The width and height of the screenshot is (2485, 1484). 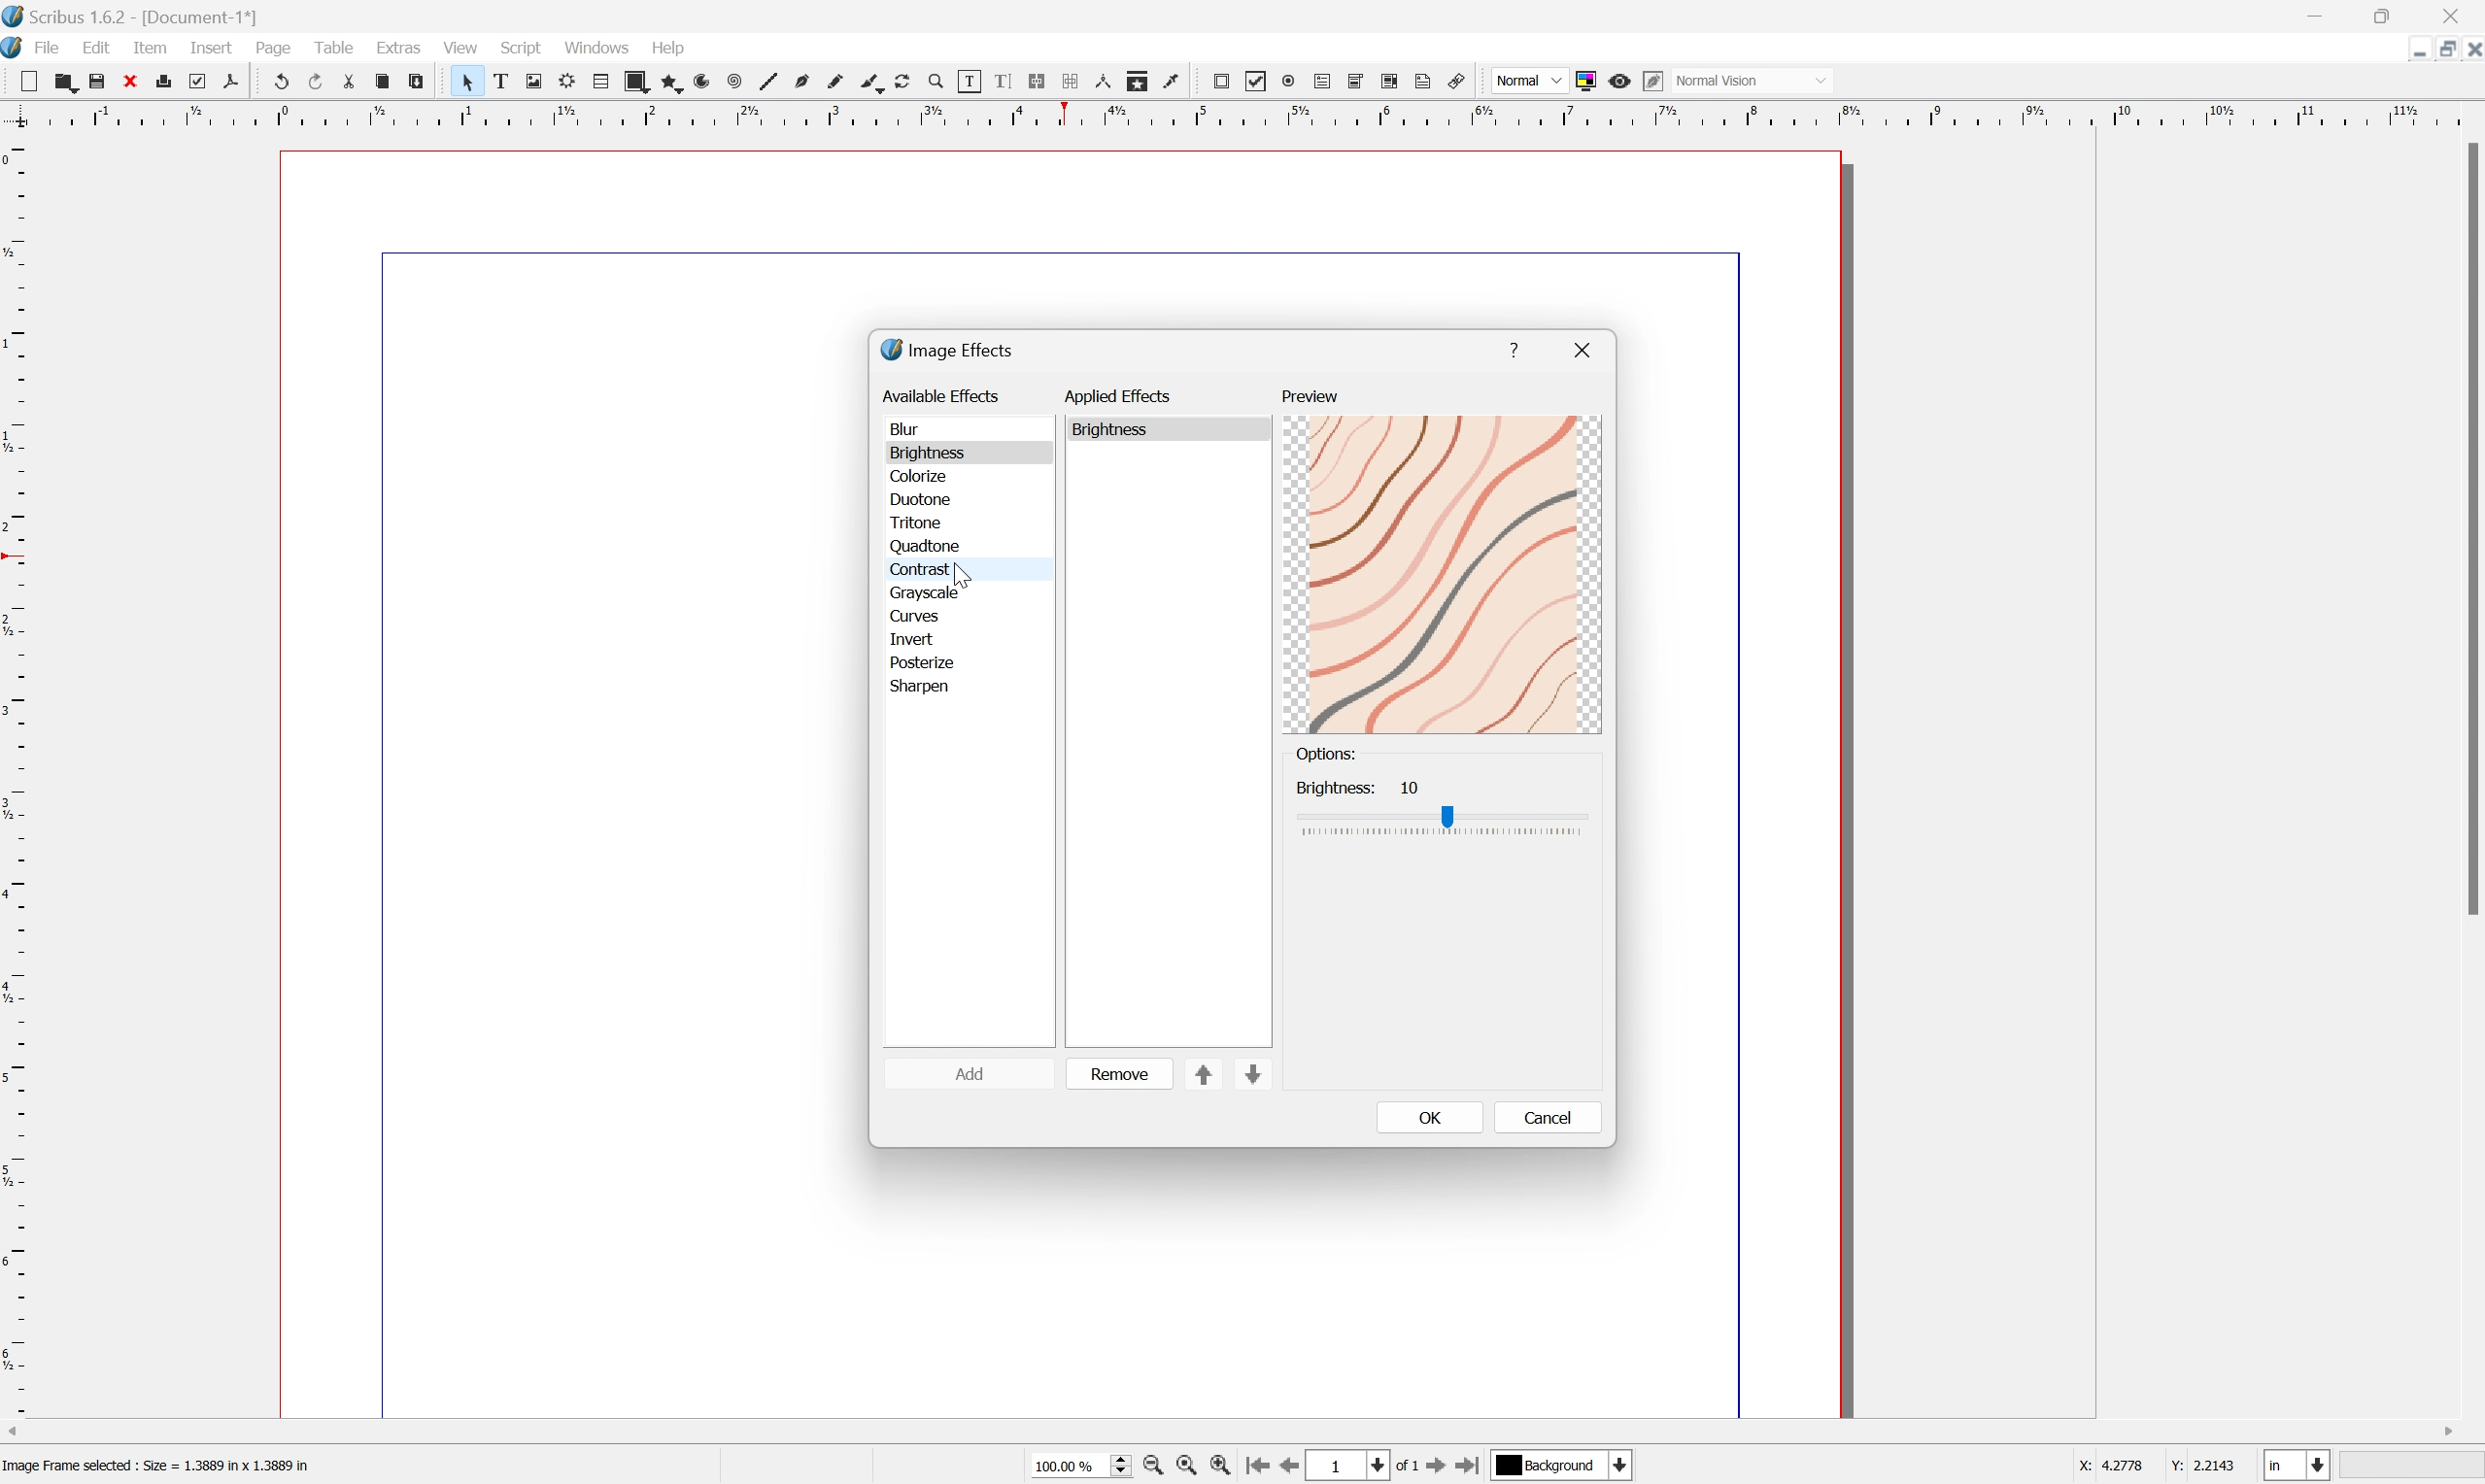 What do you see at coordinates (199, 80) in the screenshot?
I see `Preflight verifier` at bounding box center [199, 80].